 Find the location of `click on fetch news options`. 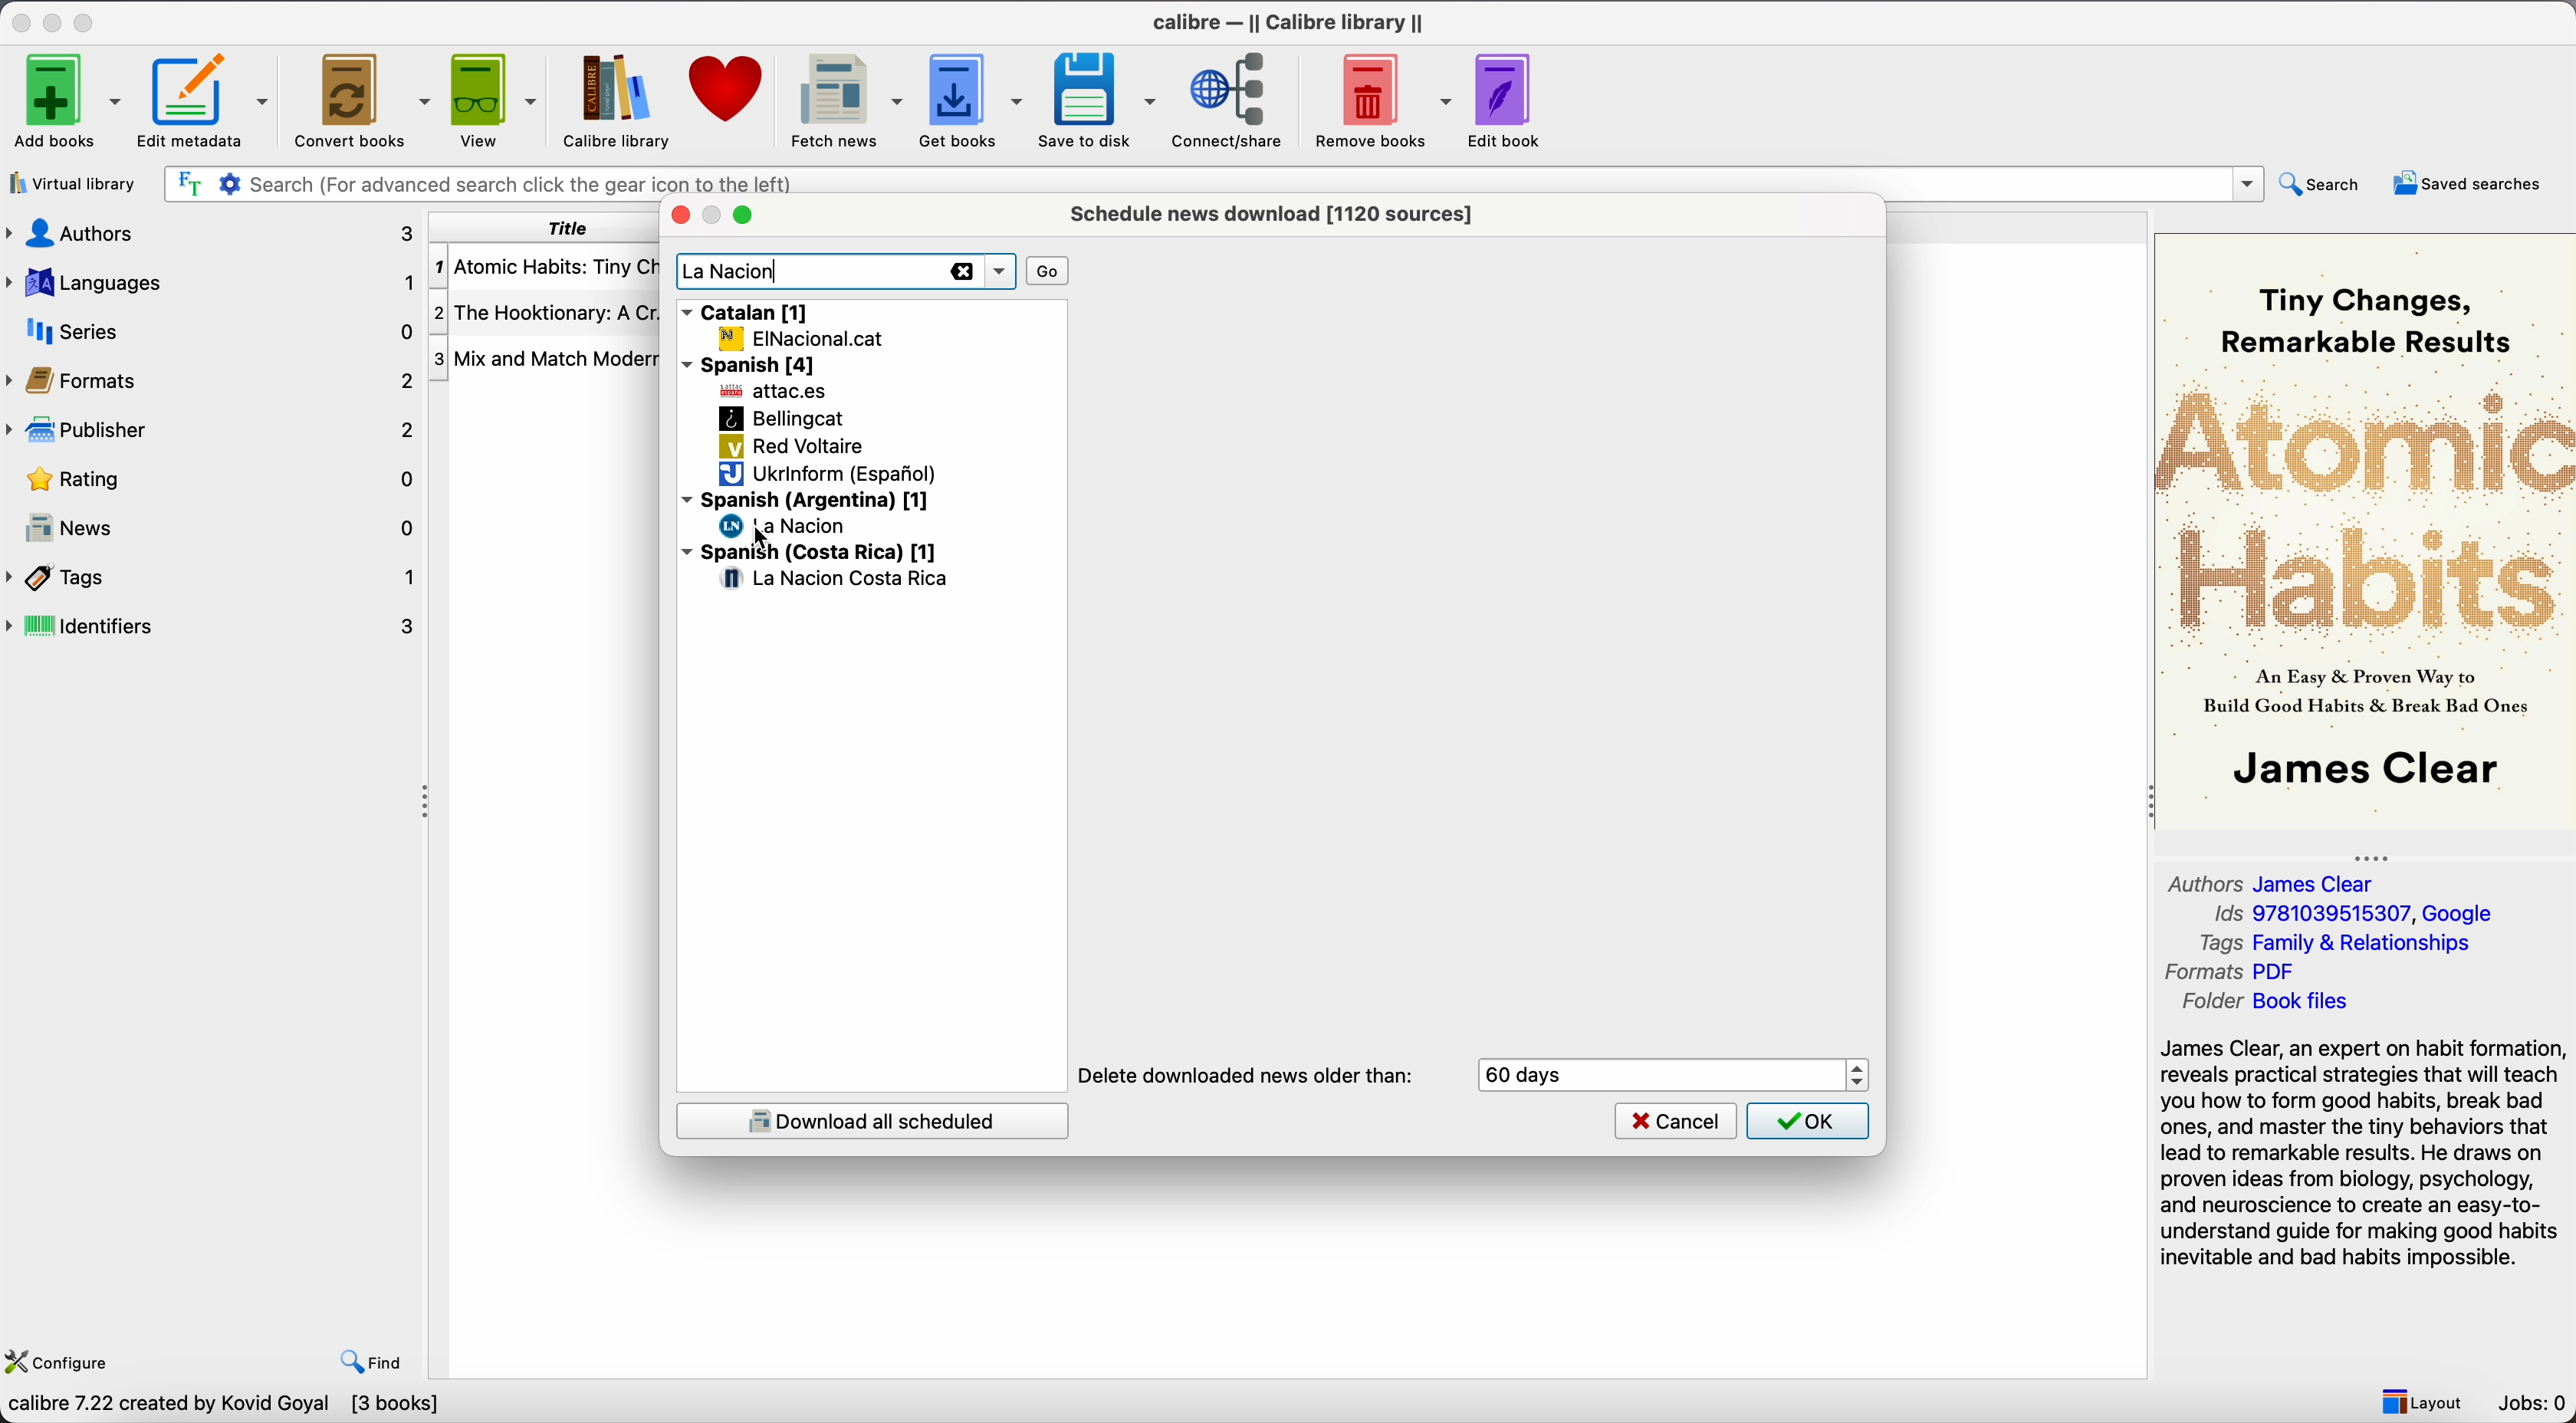

click on fetch news options is located at coordinates (843, 98).